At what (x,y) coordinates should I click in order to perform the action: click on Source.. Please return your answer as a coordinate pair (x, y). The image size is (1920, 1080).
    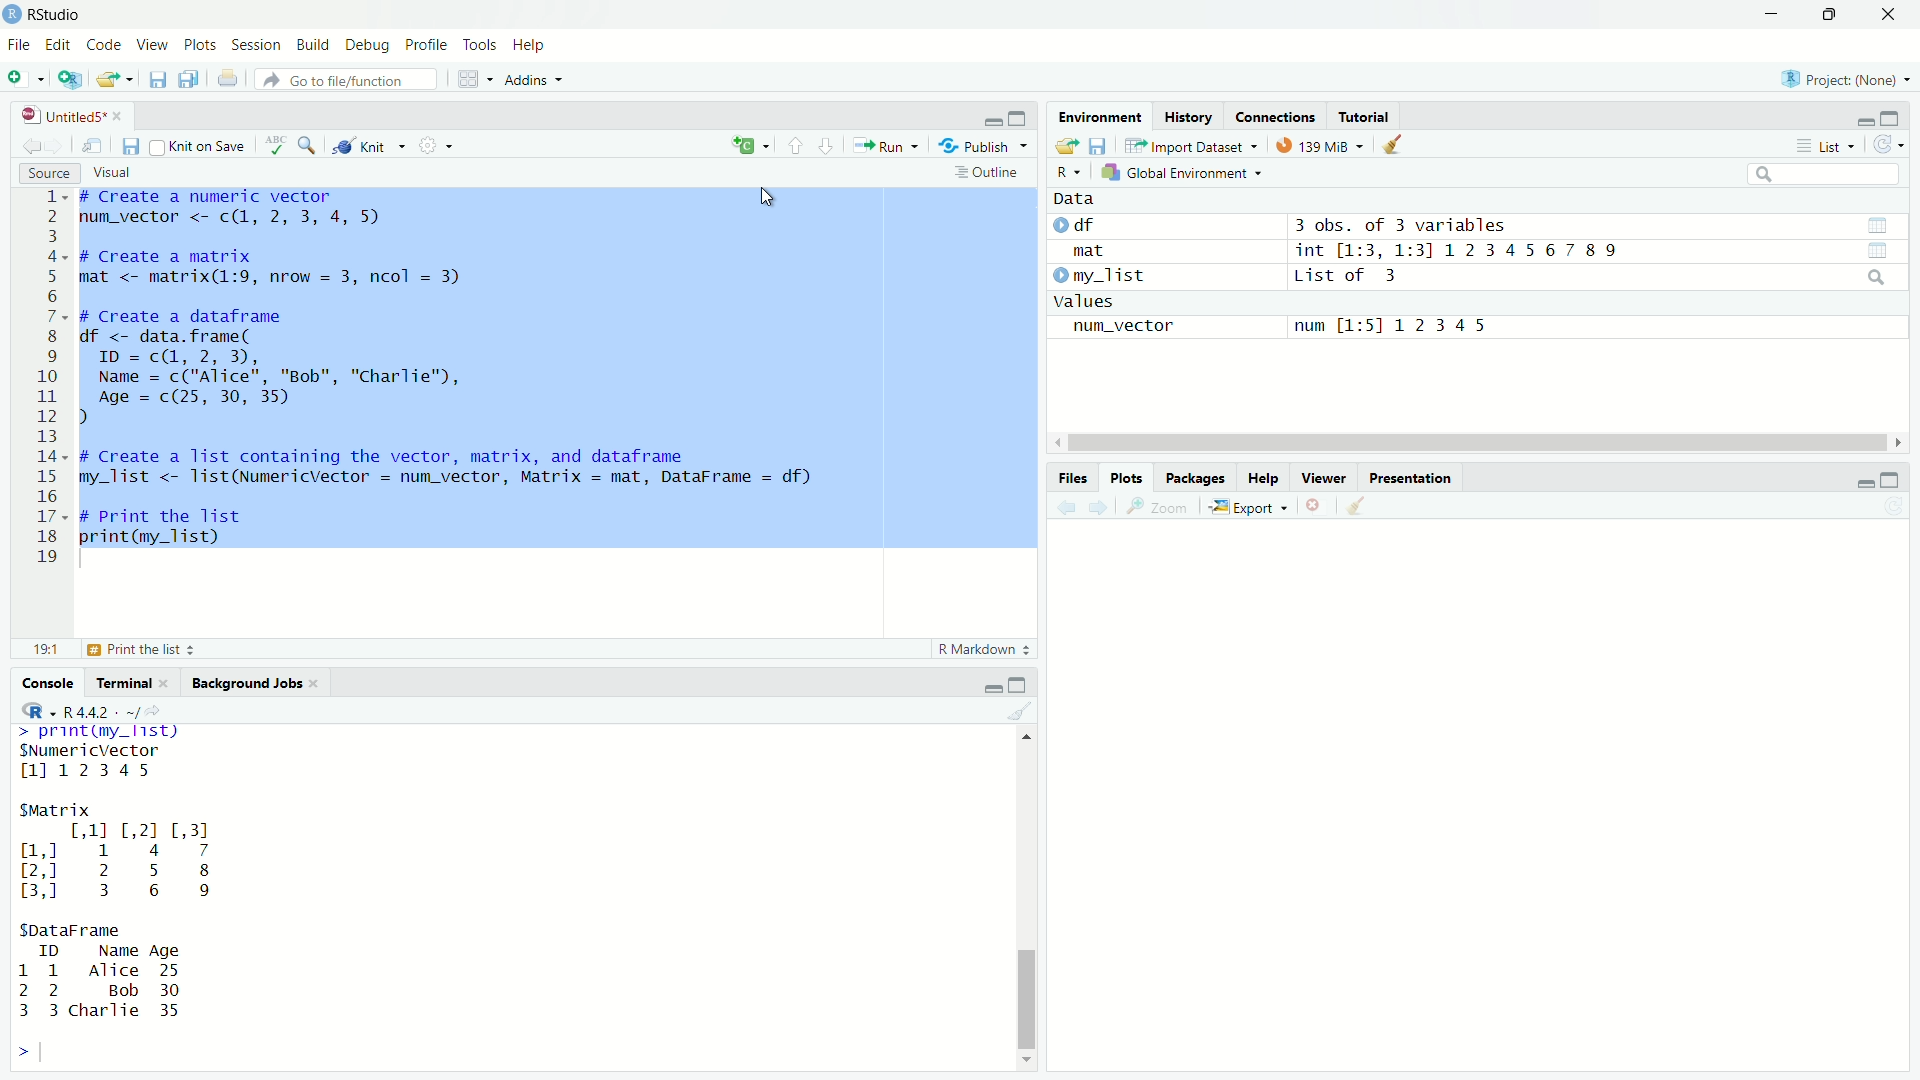
    Looking at the image, I should click on (38, 171).